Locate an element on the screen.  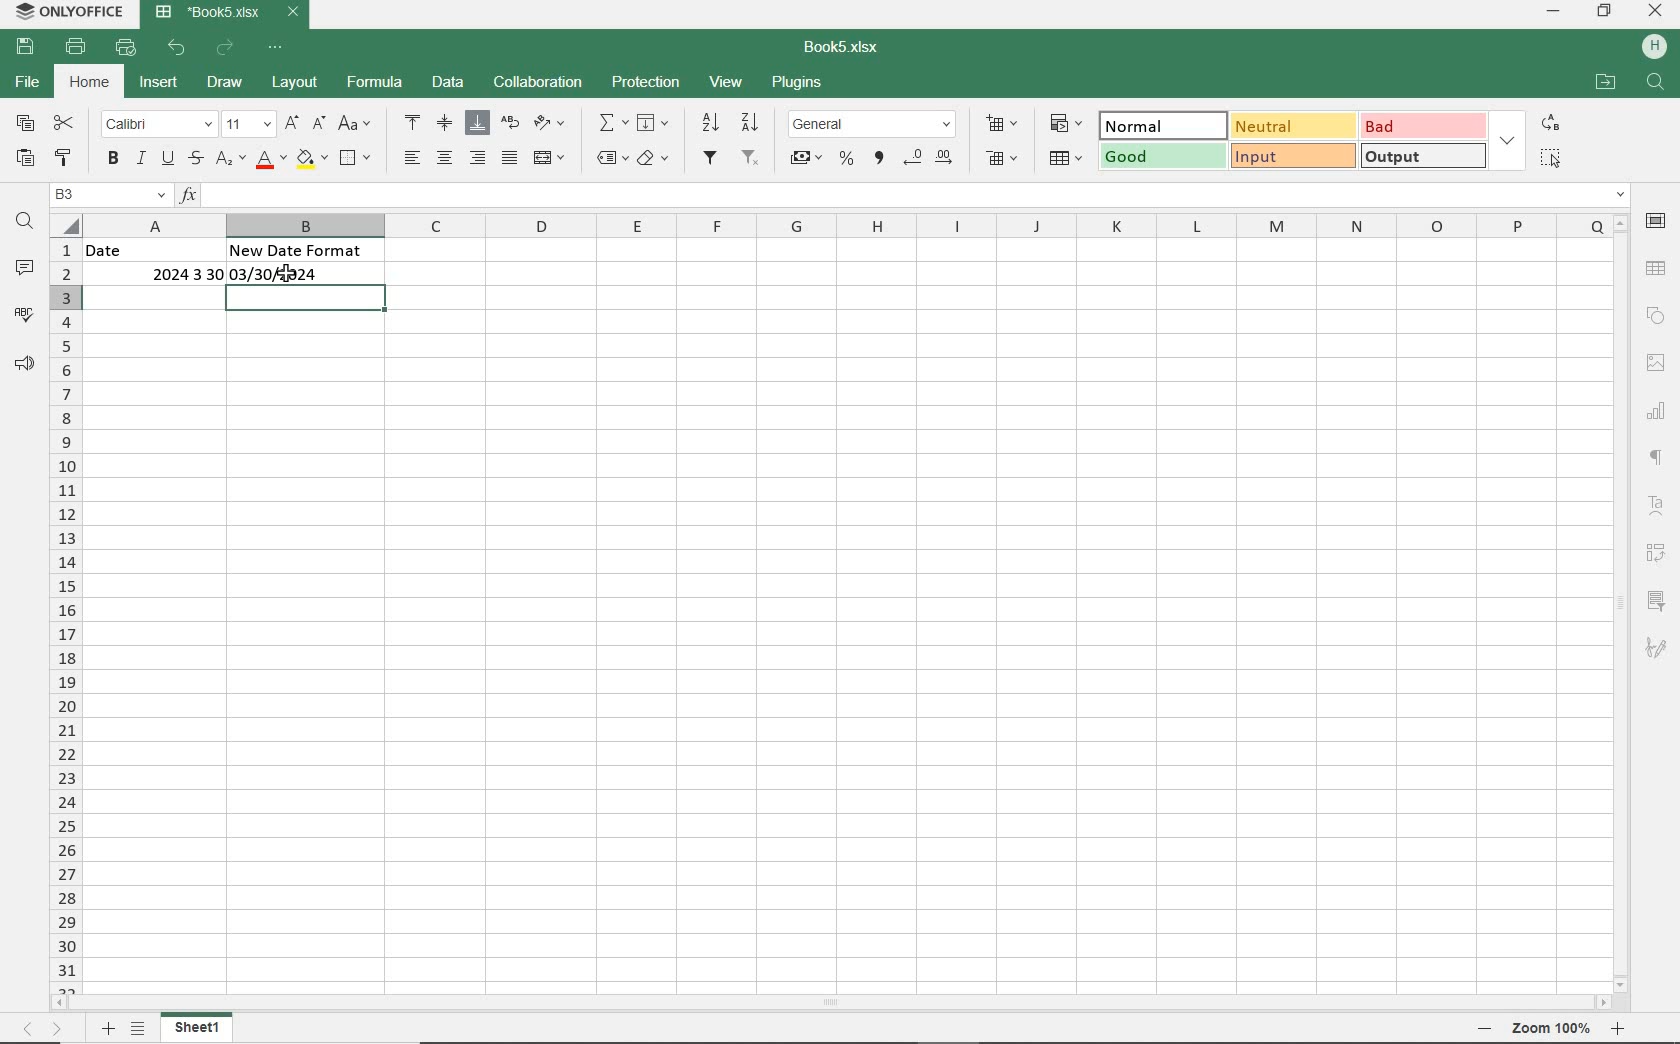
FIND is located at coordinates (26, 226).